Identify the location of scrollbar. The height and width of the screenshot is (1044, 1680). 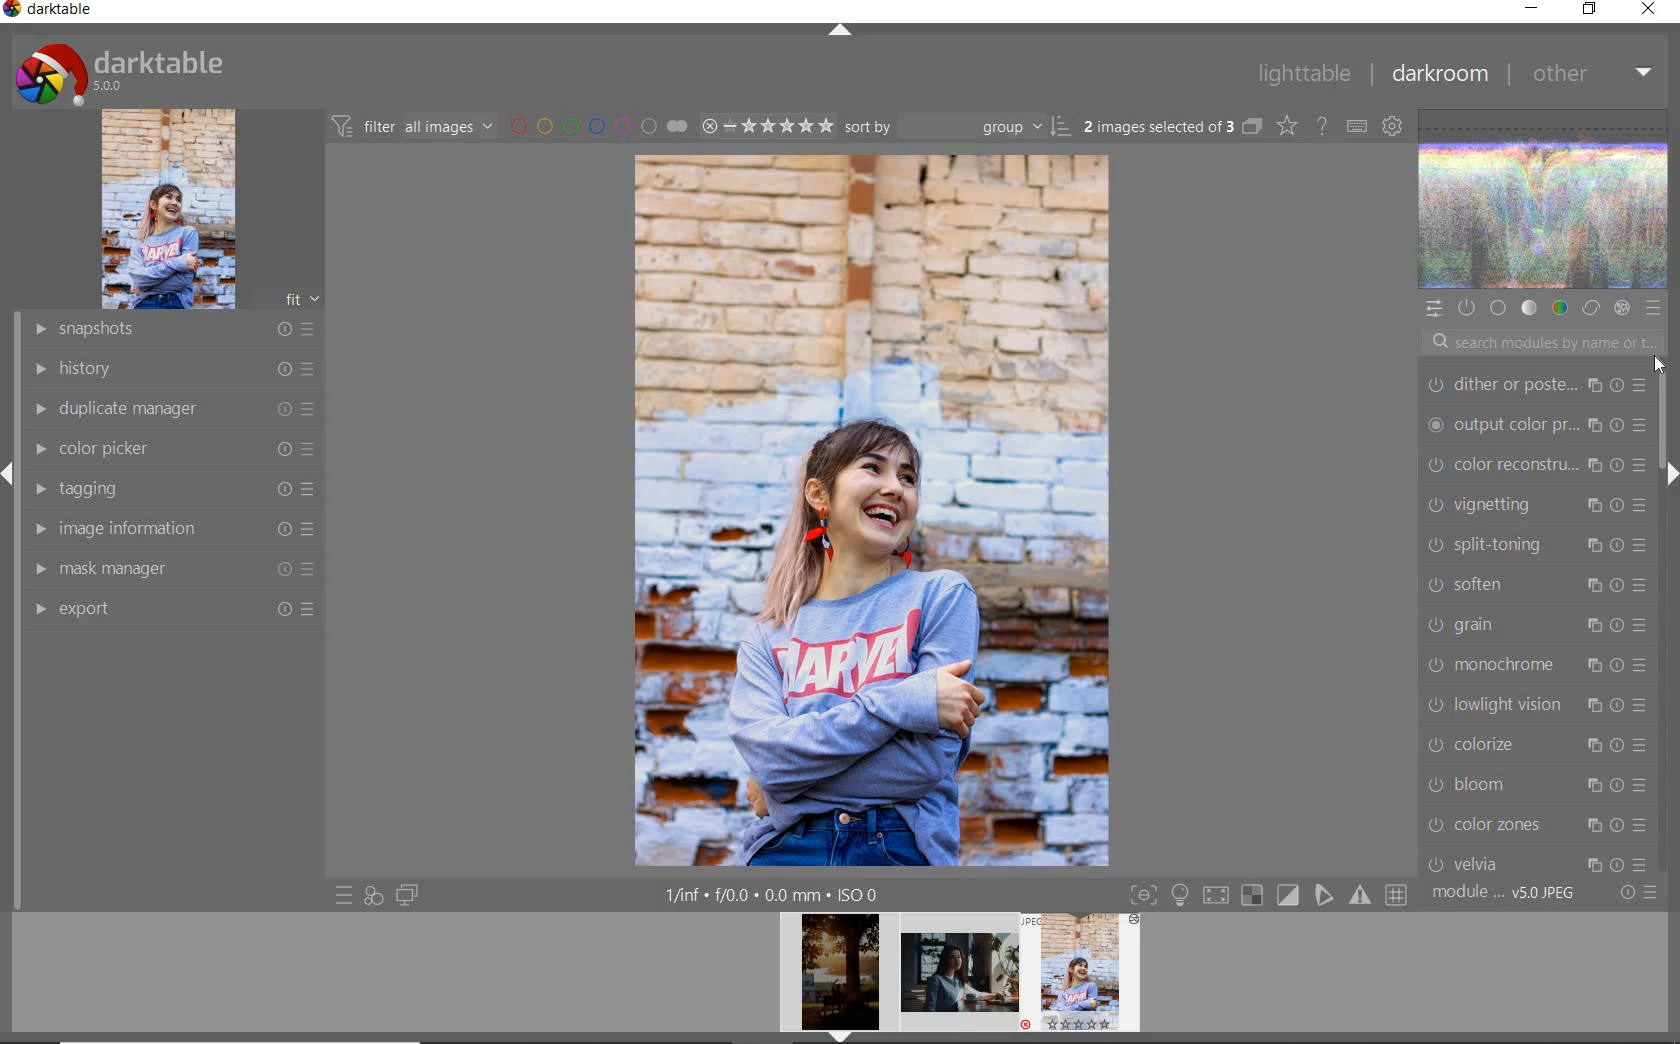
(1670, 444).